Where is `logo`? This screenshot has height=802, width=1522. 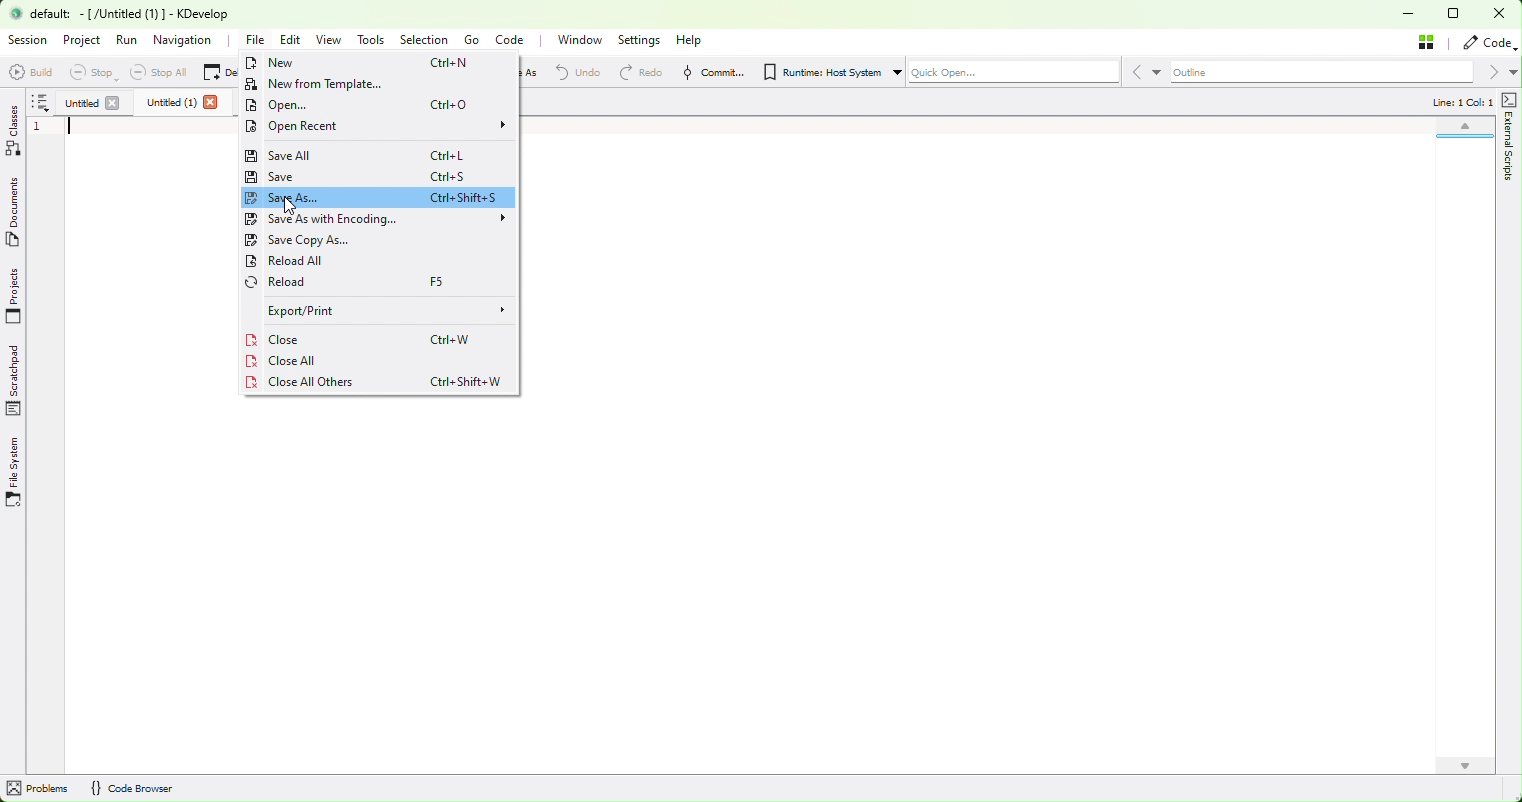 logo is located at coordinates (14, 15).